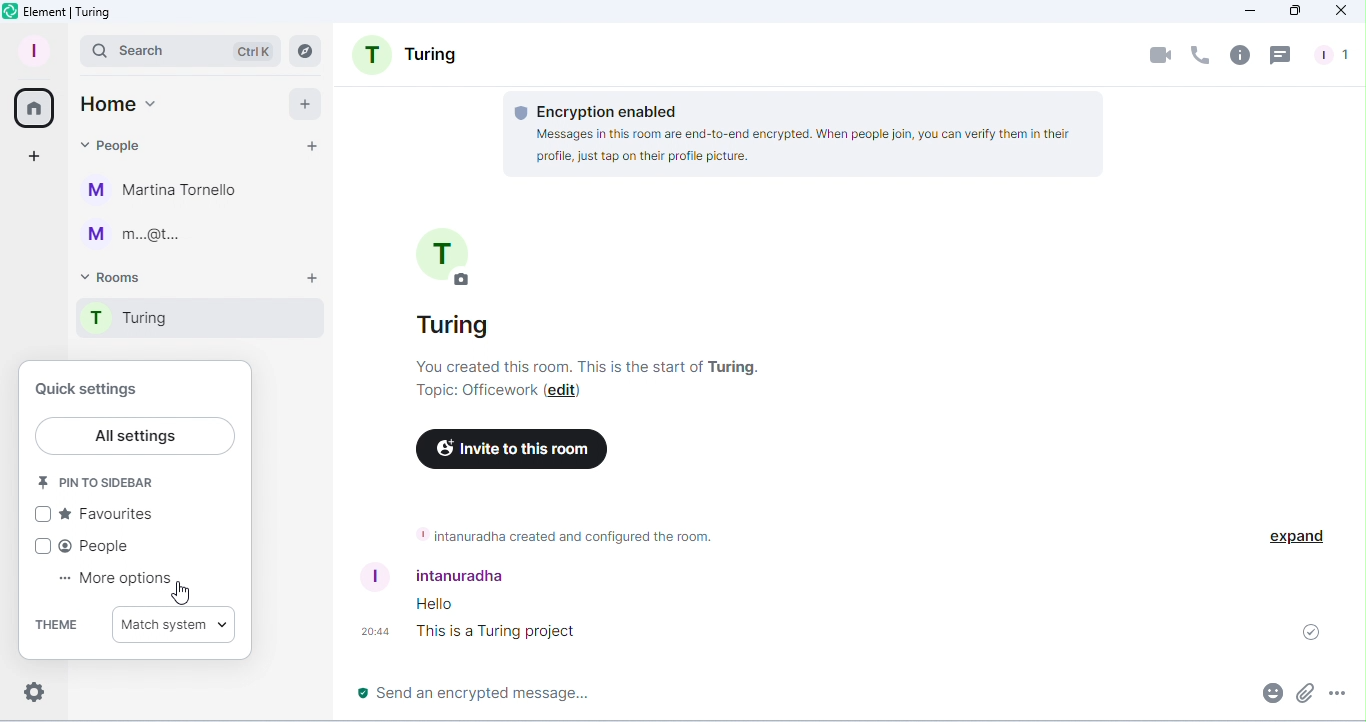 The height and width of the screenshot is (722, 1366). Describe the element at coordinates (1157, 57) in the screenshot. I see `Video call` at that location.